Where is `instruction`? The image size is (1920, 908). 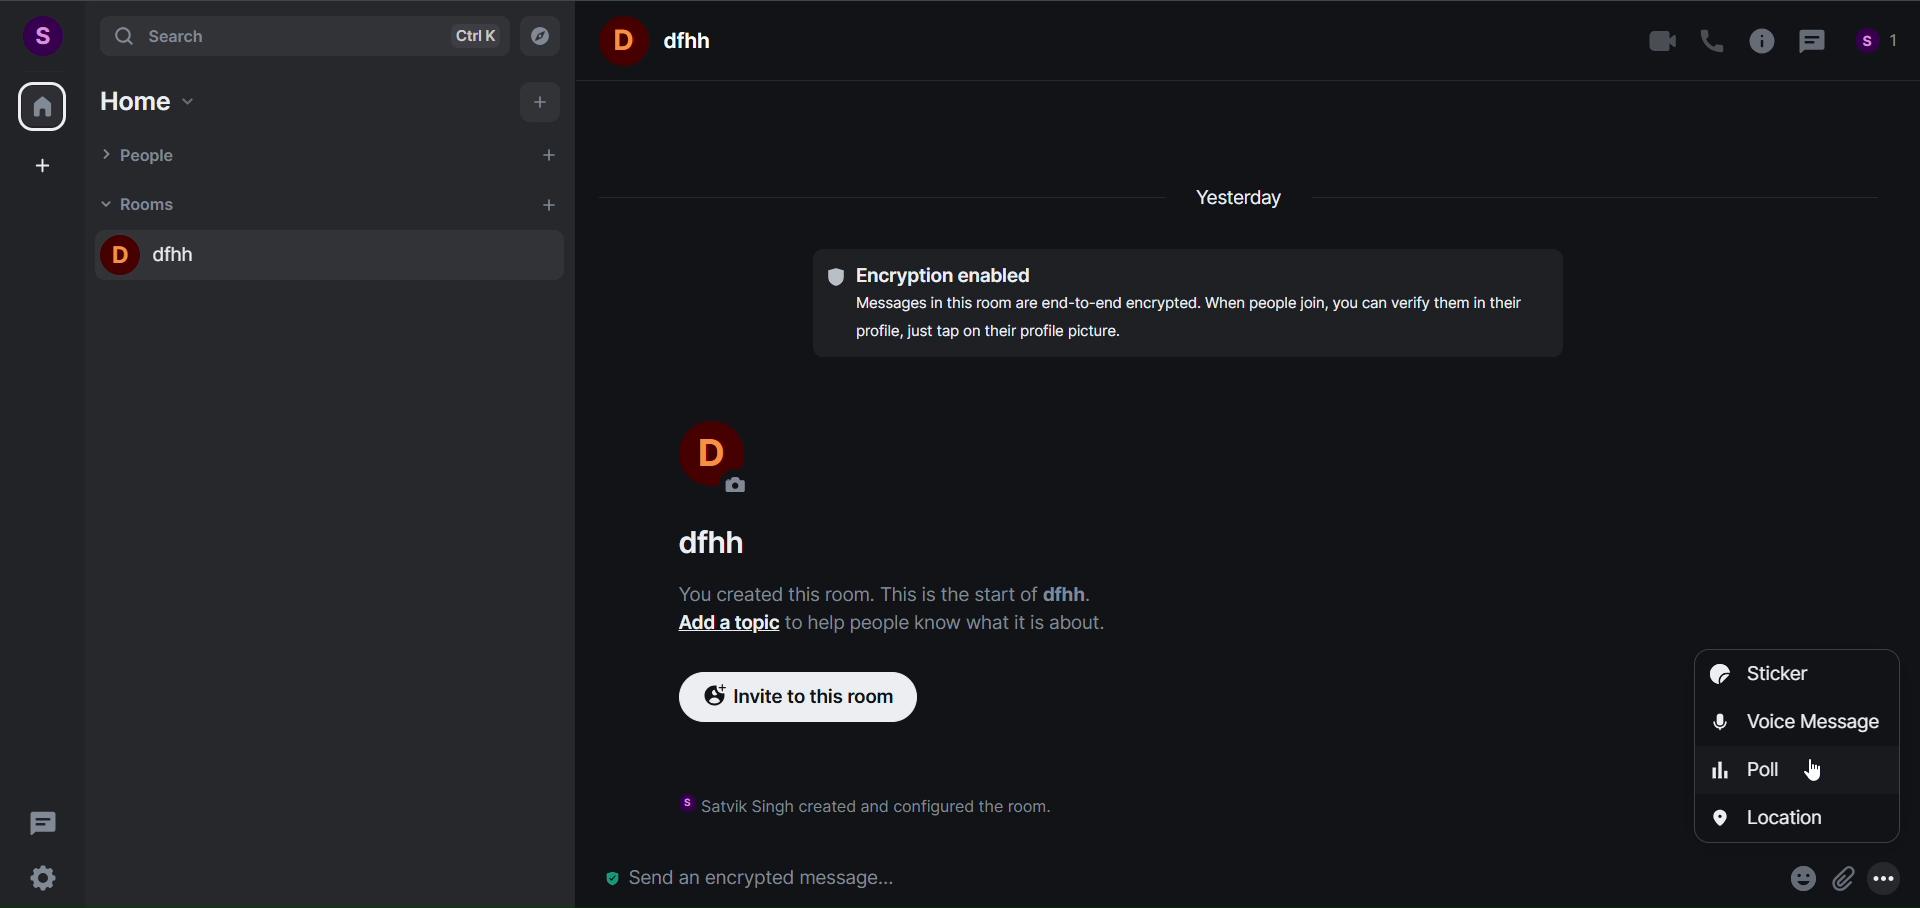 instruction is located at coordinates (881, 801).